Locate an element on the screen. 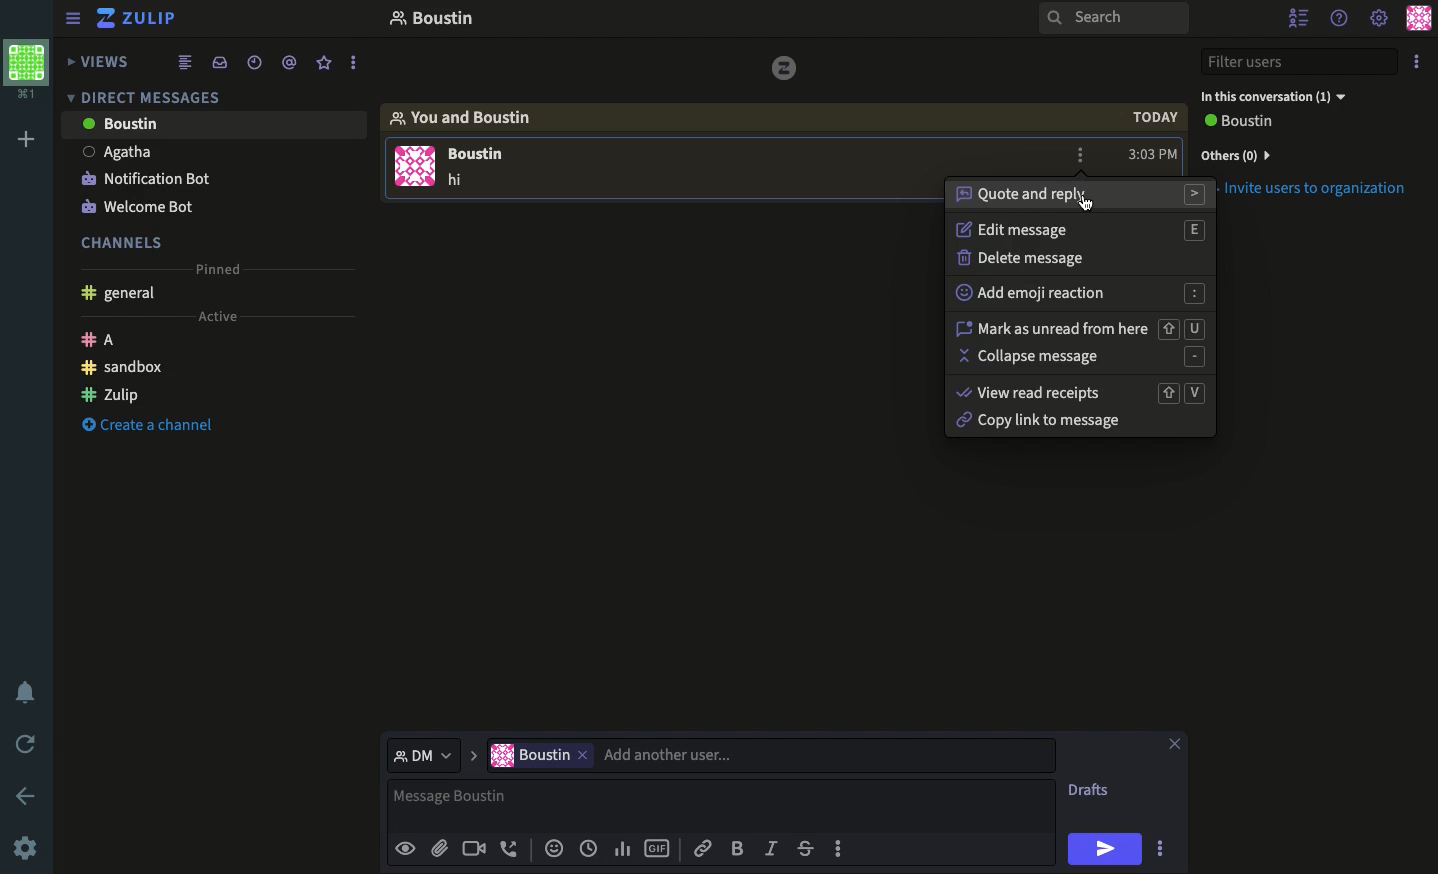 This screenshot has width=1438, height=874. Workspace profile is located at coordinates (24, 70).